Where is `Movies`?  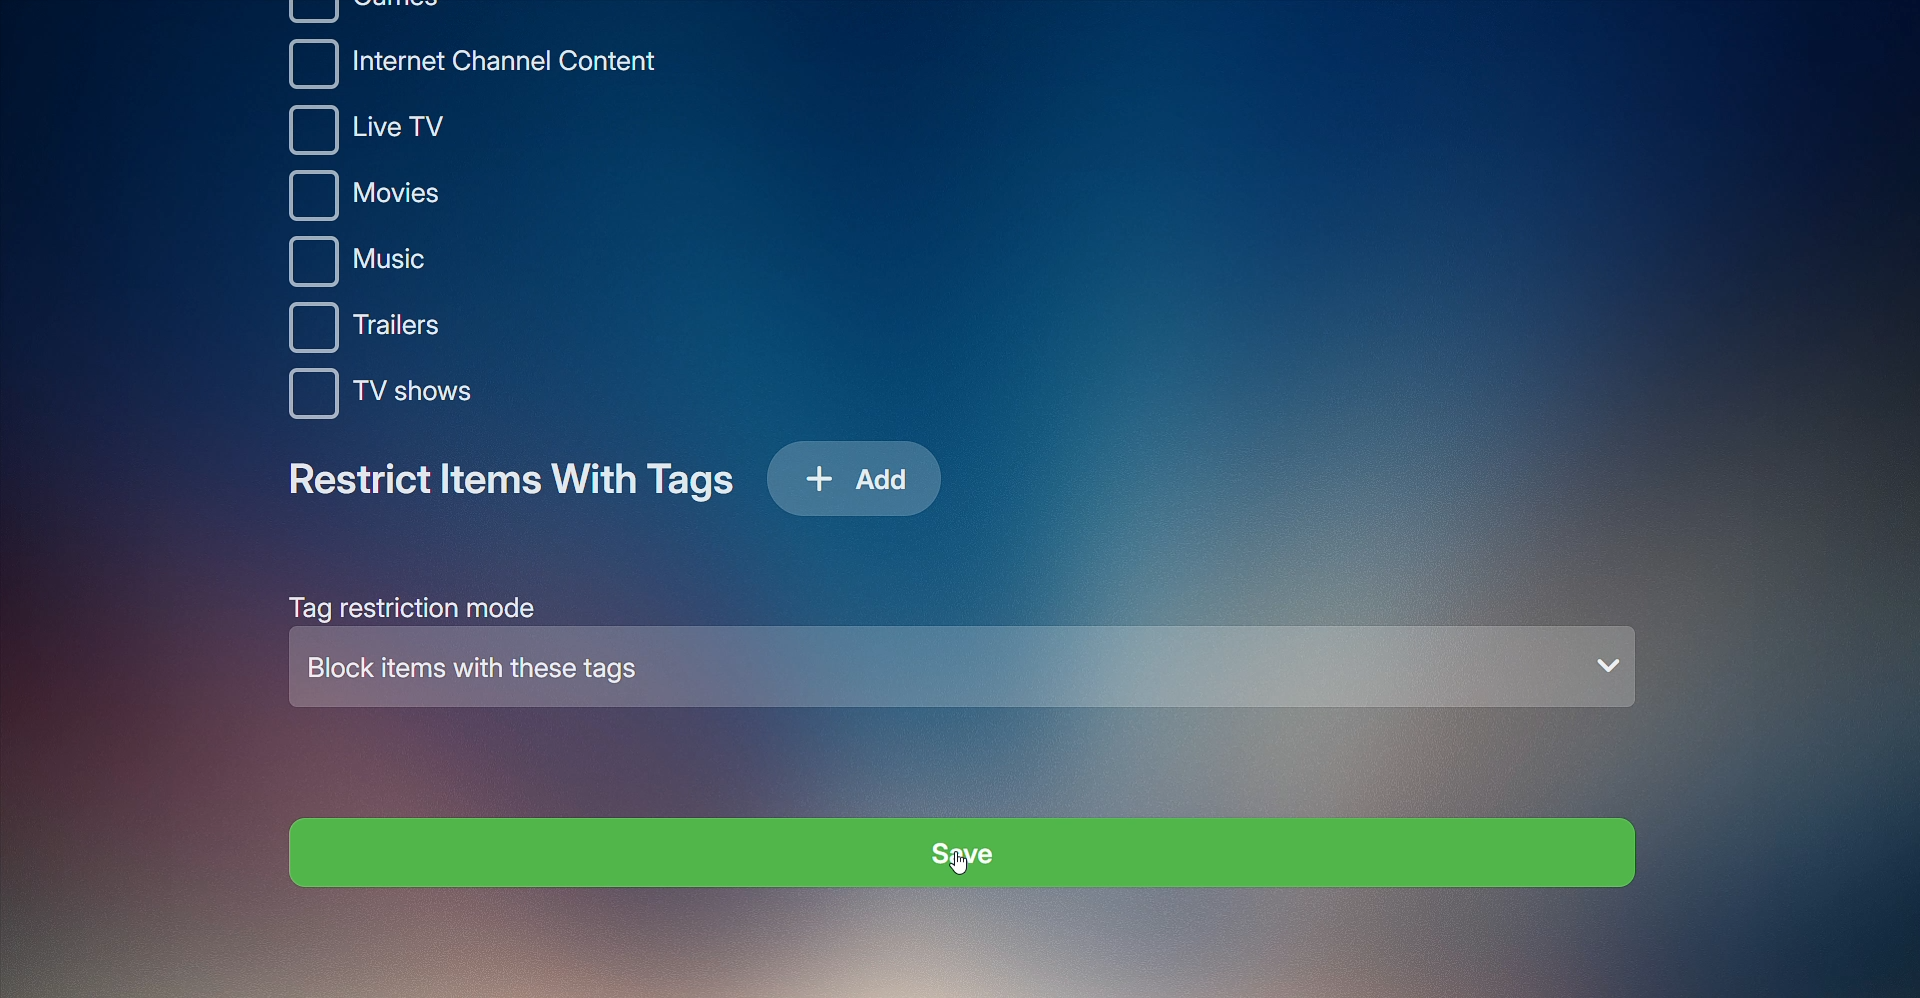
Movies is located at coordinates (414, 199).